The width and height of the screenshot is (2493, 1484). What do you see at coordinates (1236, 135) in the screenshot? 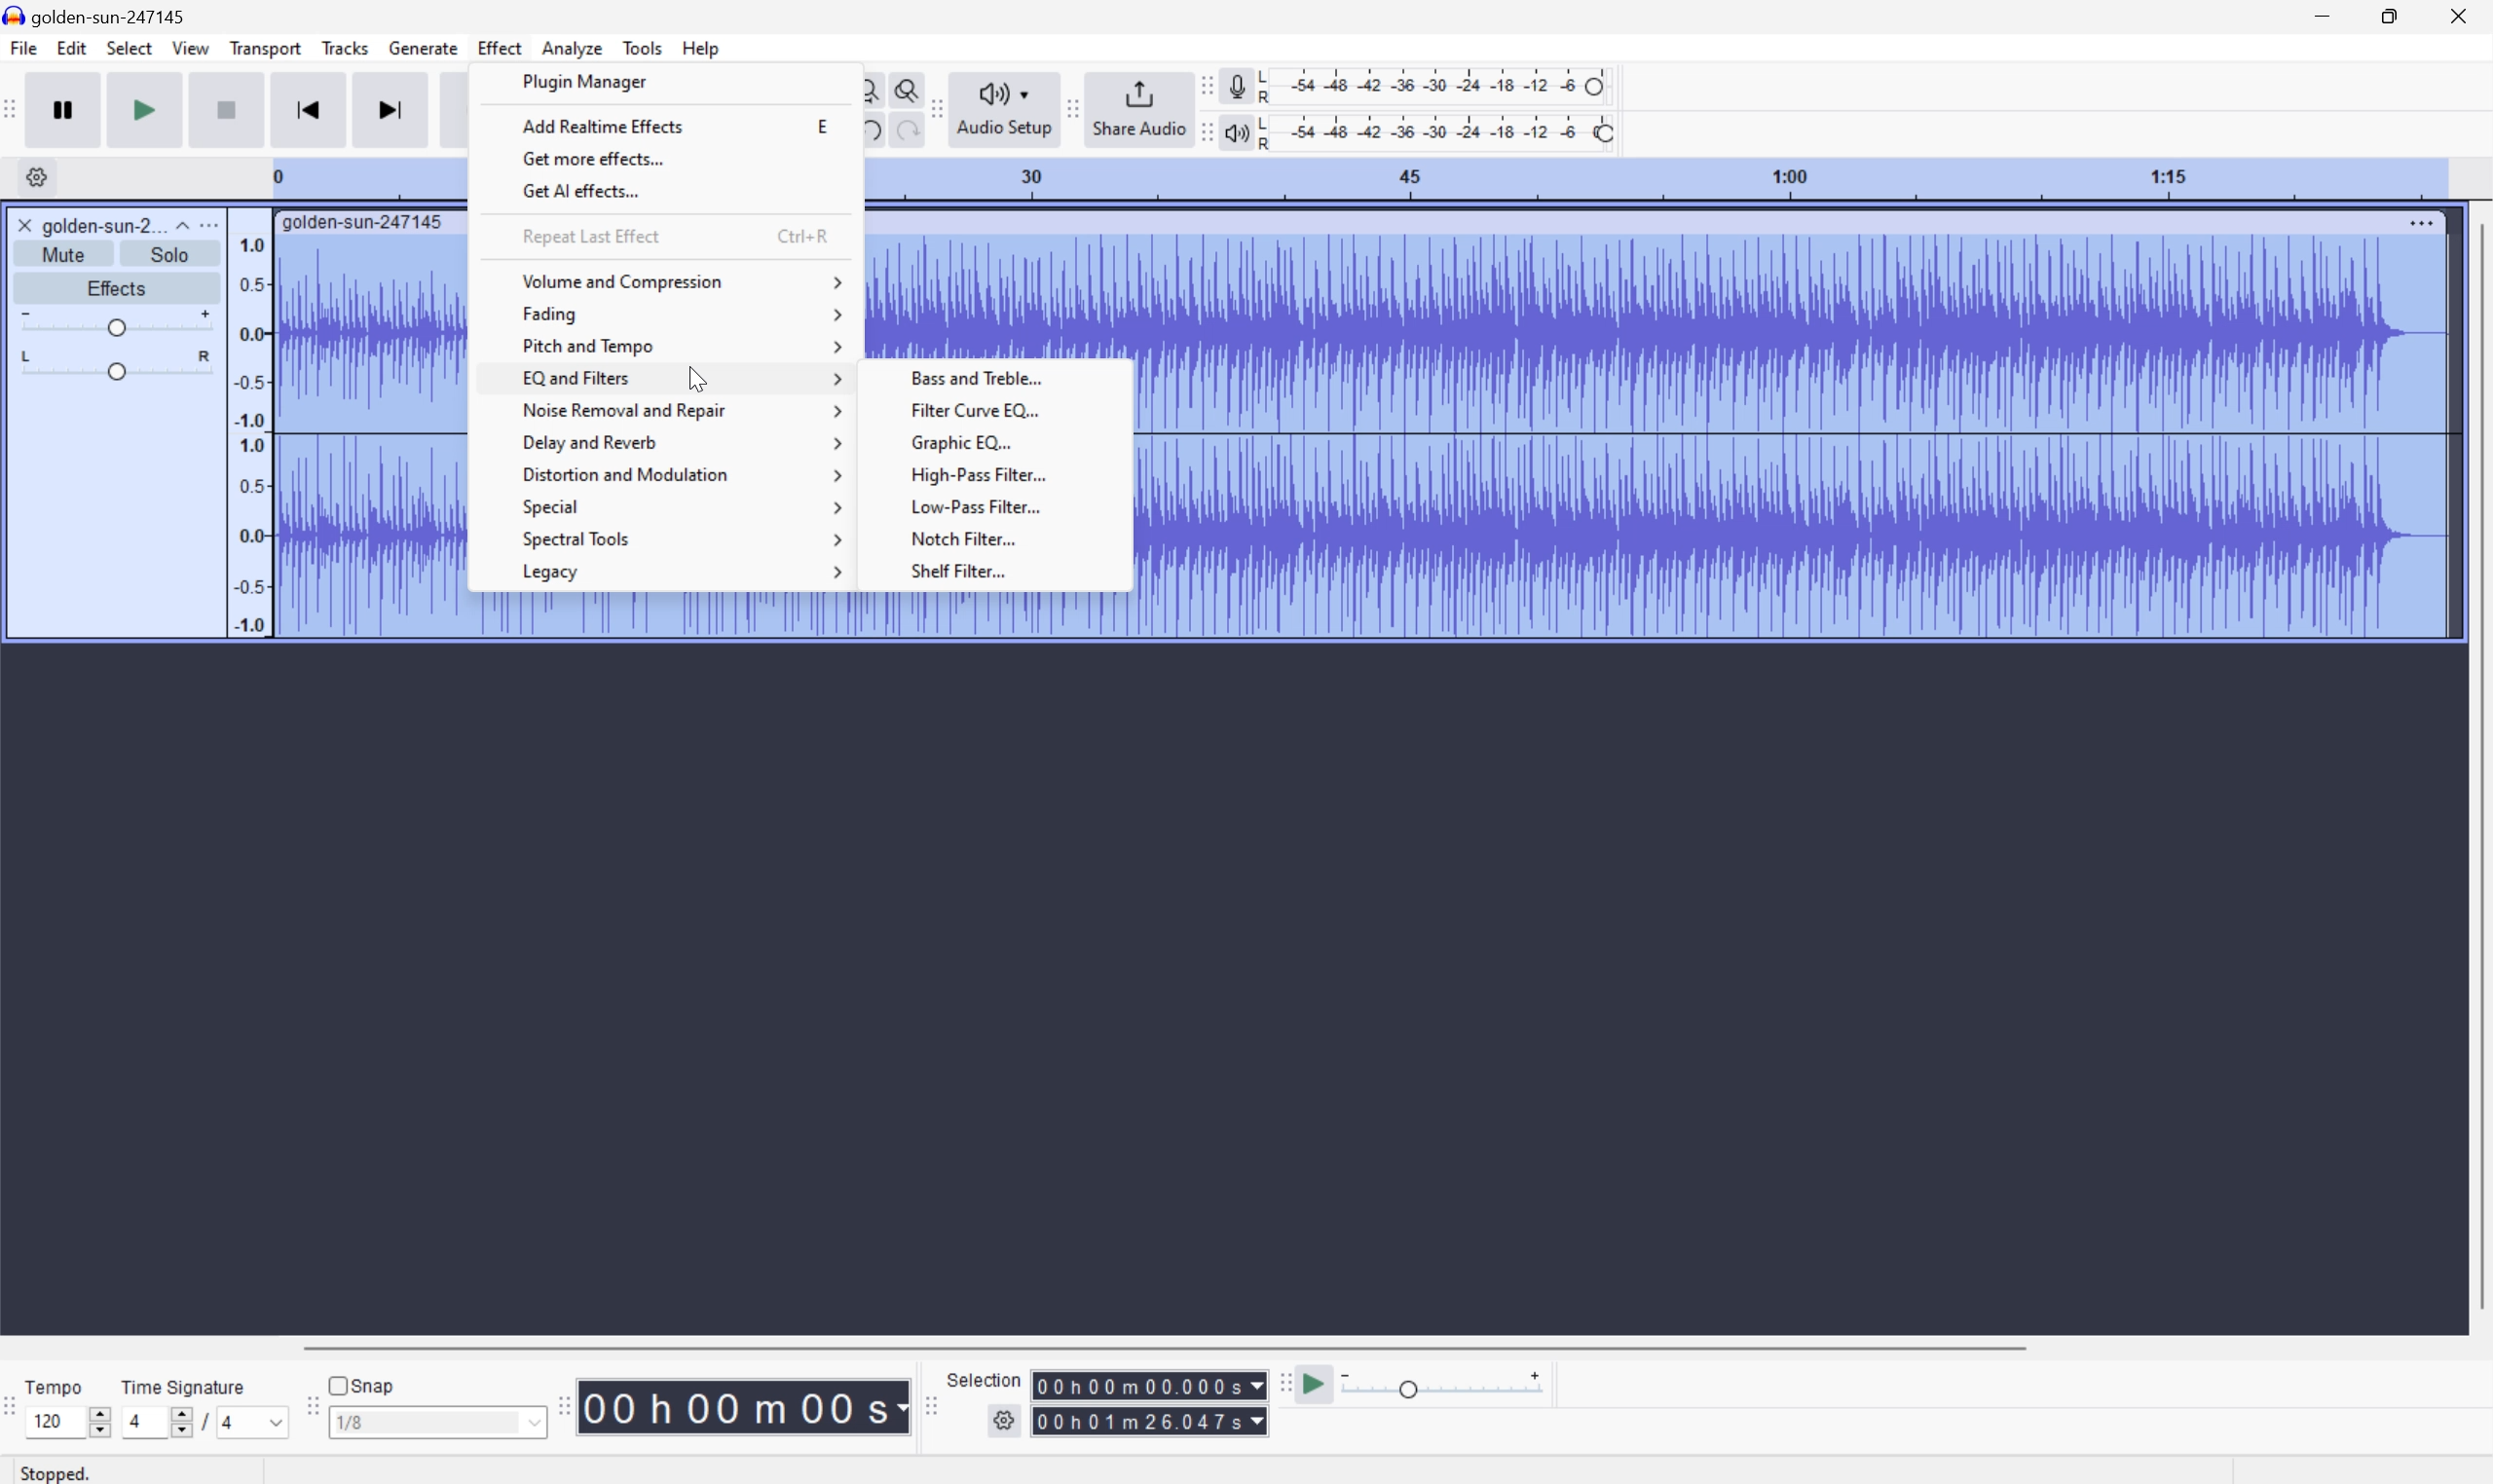
I see `Playback meter` at bounding box center [1236, 135].